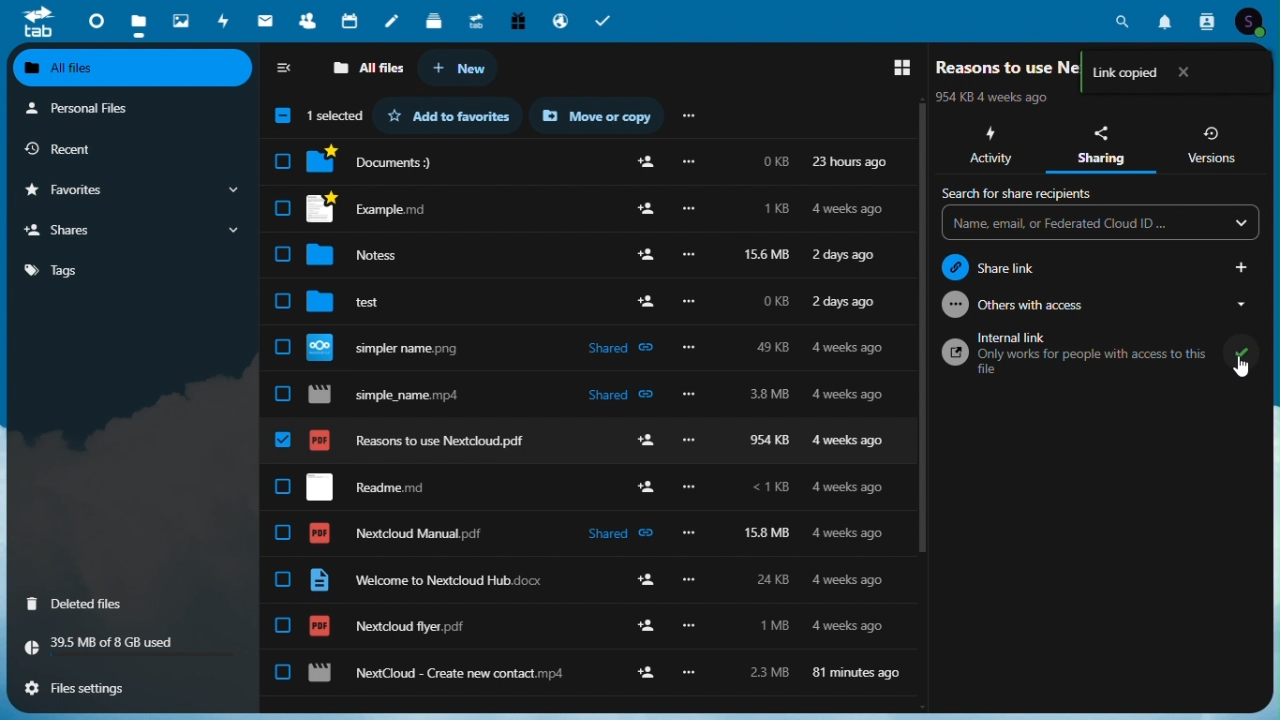 The height and width of the screenshot is (720, 1280). What do you see at coordinates (399, 534) in the screenshot?
I see `nextcloud manual.pdf` at bounding box center [399, 534].